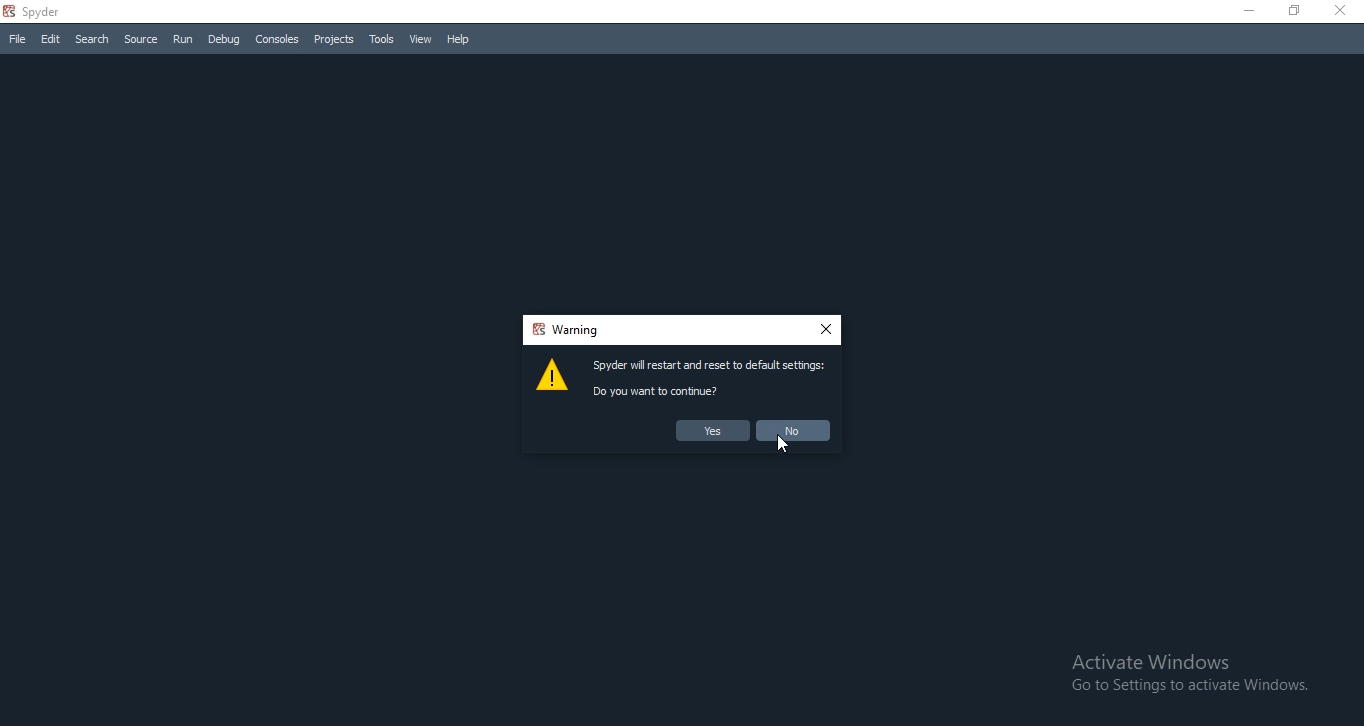 The width and height of the screenshot is (1364, 726). Describe the element at coordinates (276, 39) in the screenshot. I see `Consoles` at that location.